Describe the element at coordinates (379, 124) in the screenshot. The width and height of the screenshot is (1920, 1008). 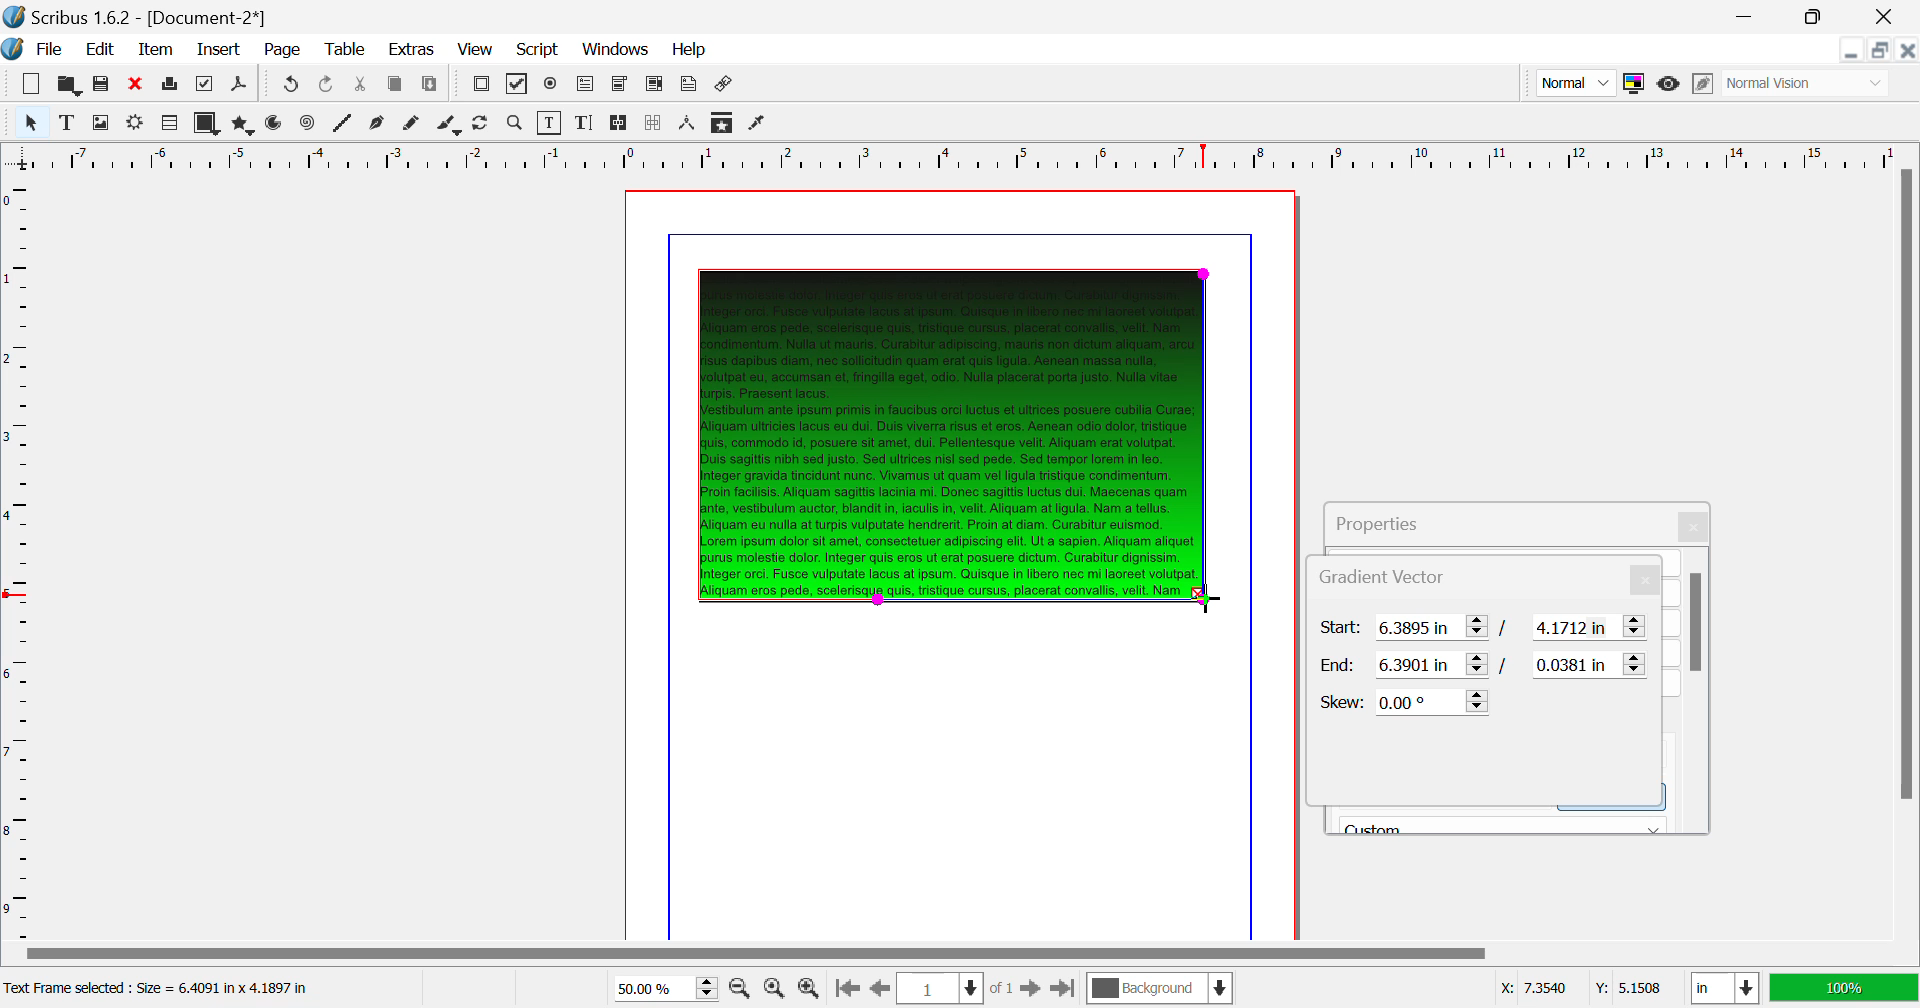
I see `Bezier Curve` at that location.